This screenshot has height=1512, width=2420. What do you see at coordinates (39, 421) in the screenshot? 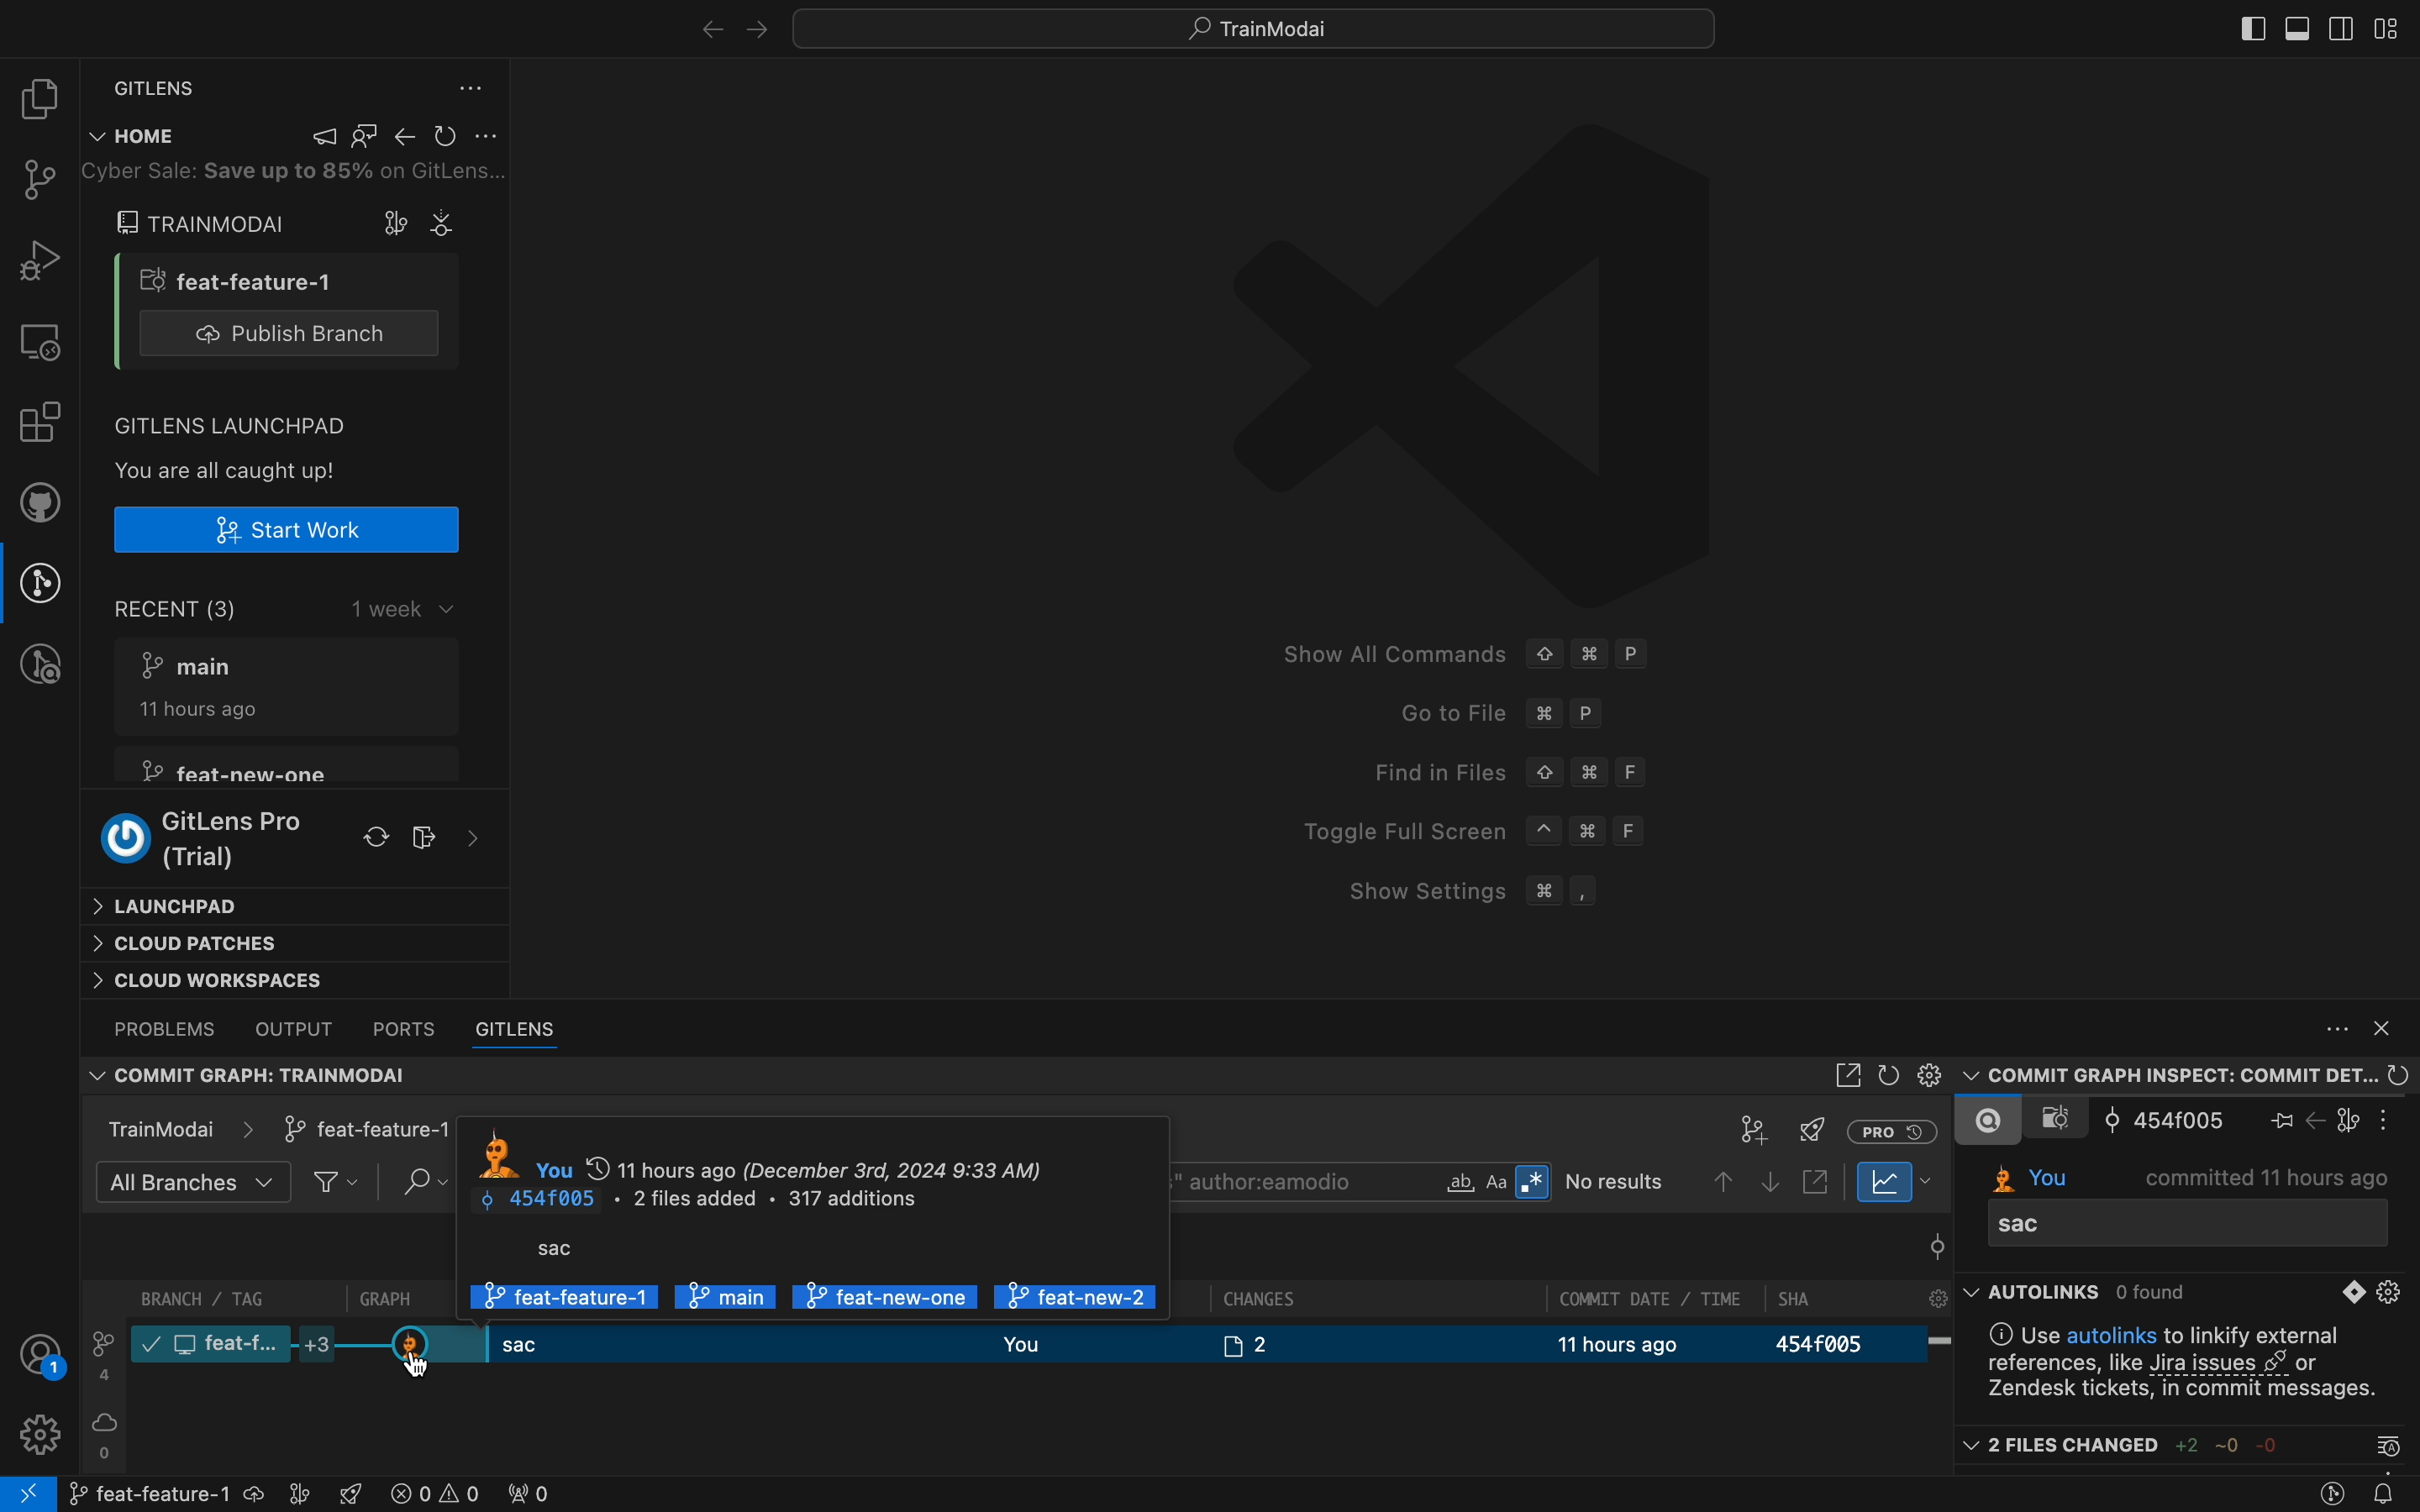
I see `Extensions` at bounding box center [39, 421].